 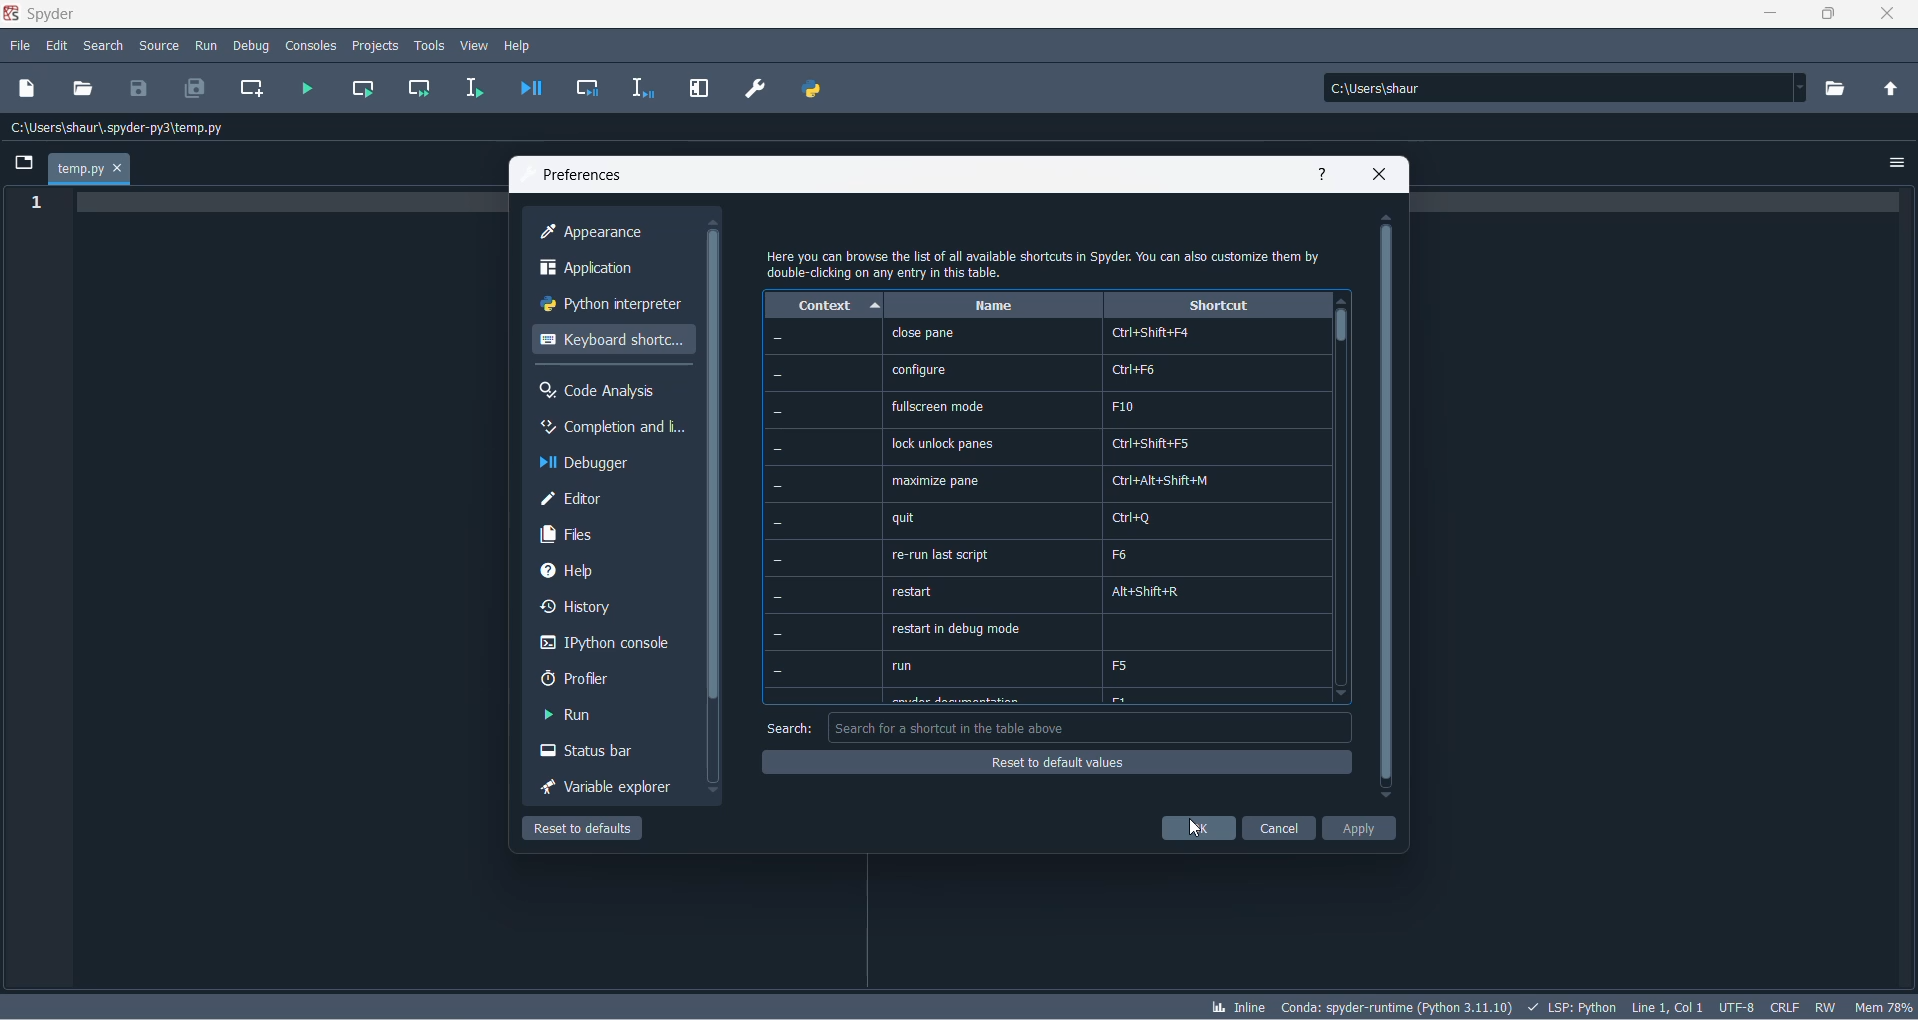 I want to click on cursor, so click(x=1195, y=829).